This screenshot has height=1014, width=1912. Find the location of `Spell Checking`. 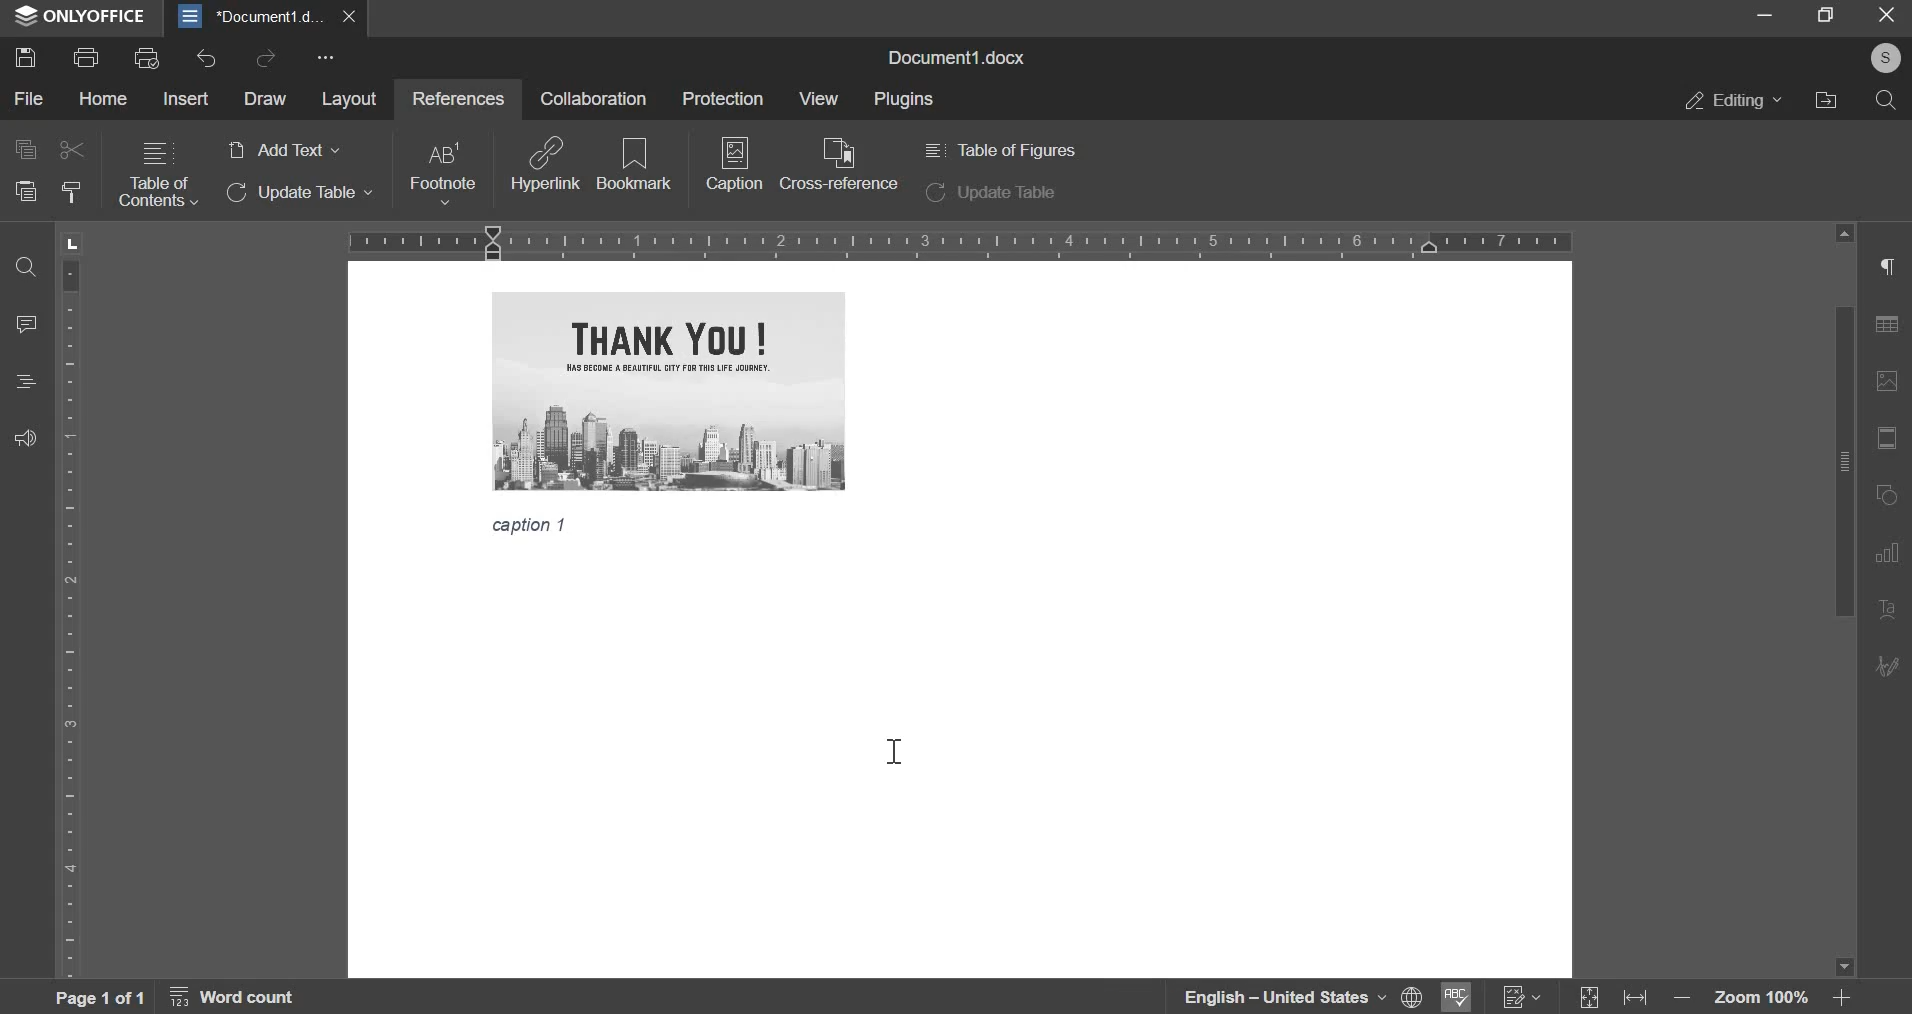

Spell Checking is located at coordinates (1453, 997).